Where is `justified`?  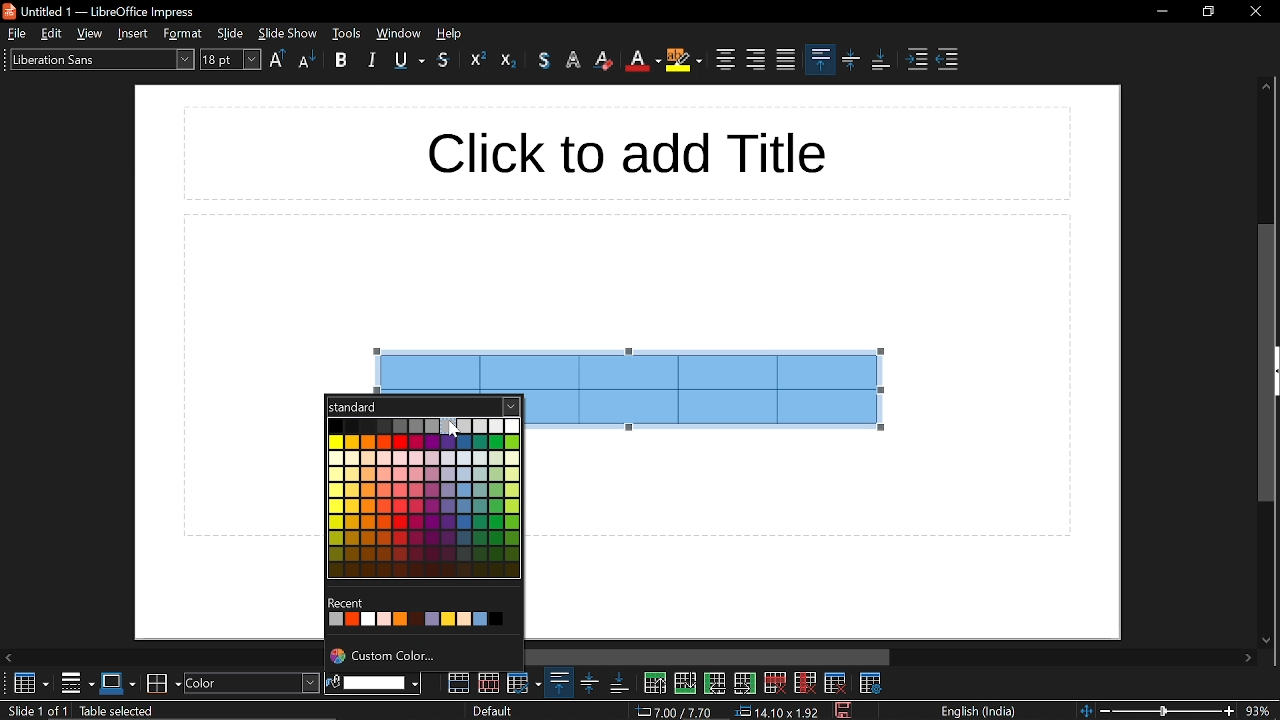 justified is located at coordinates (786, 61).